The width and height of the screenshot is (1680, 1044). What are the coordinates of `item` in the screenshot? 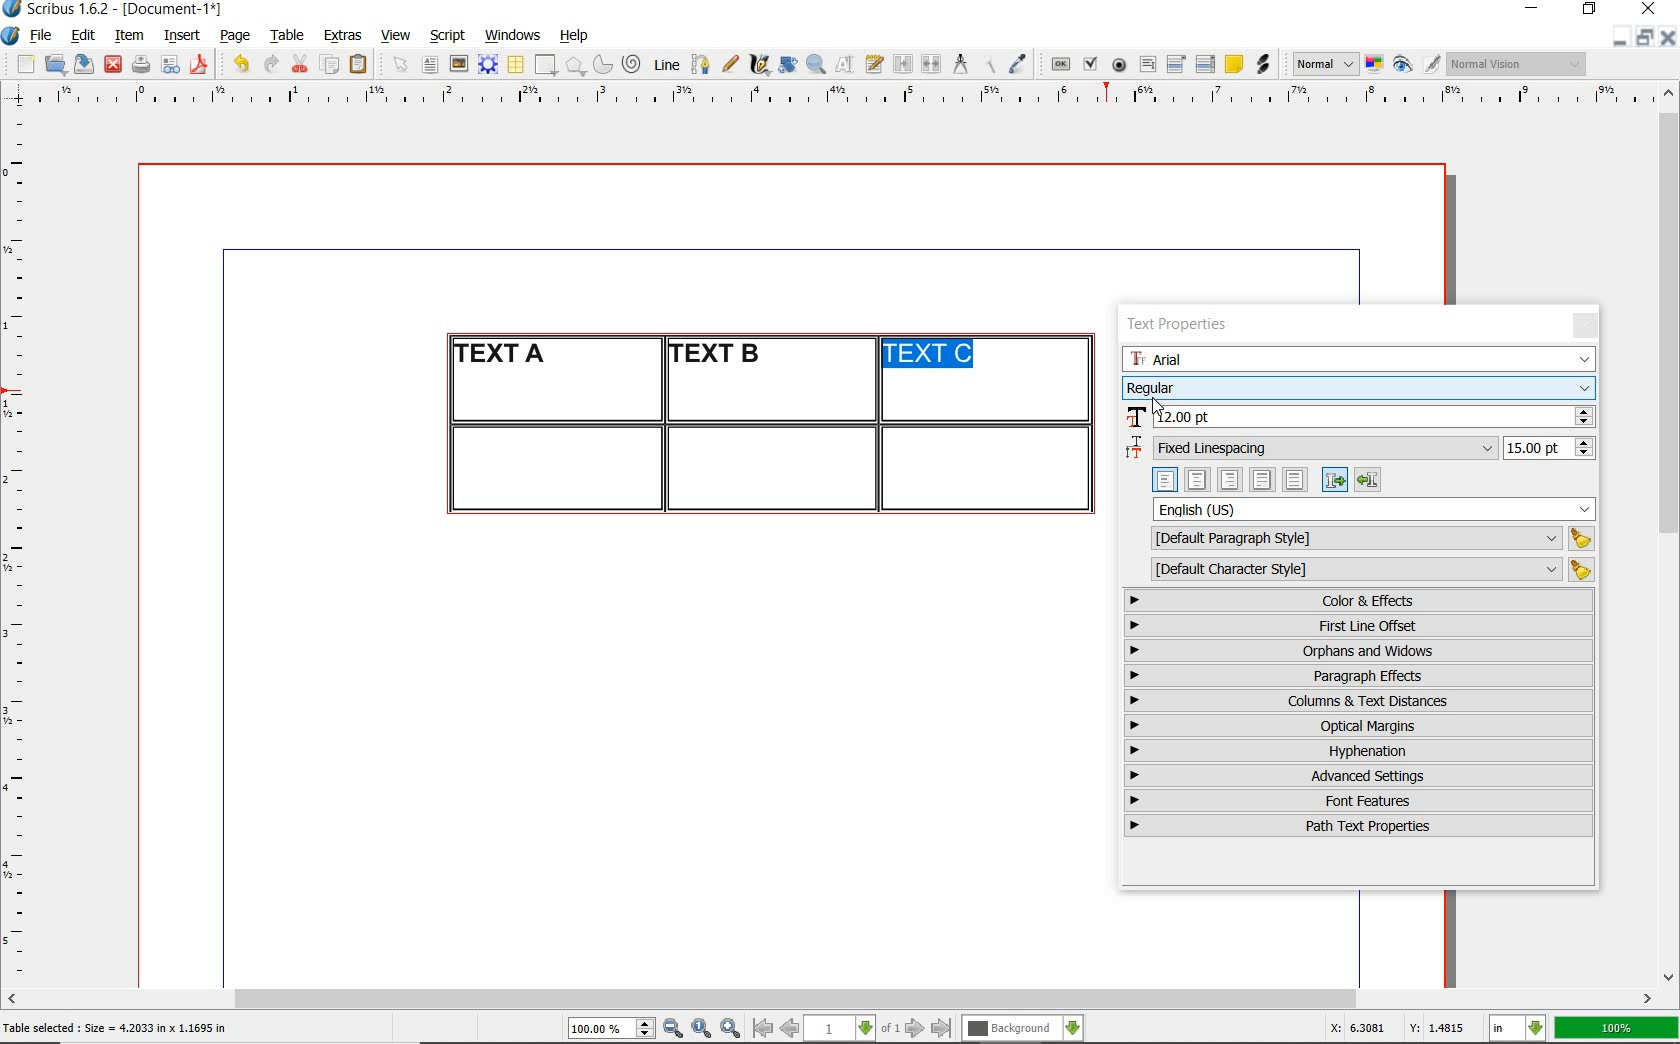 It's located at (128, 36).